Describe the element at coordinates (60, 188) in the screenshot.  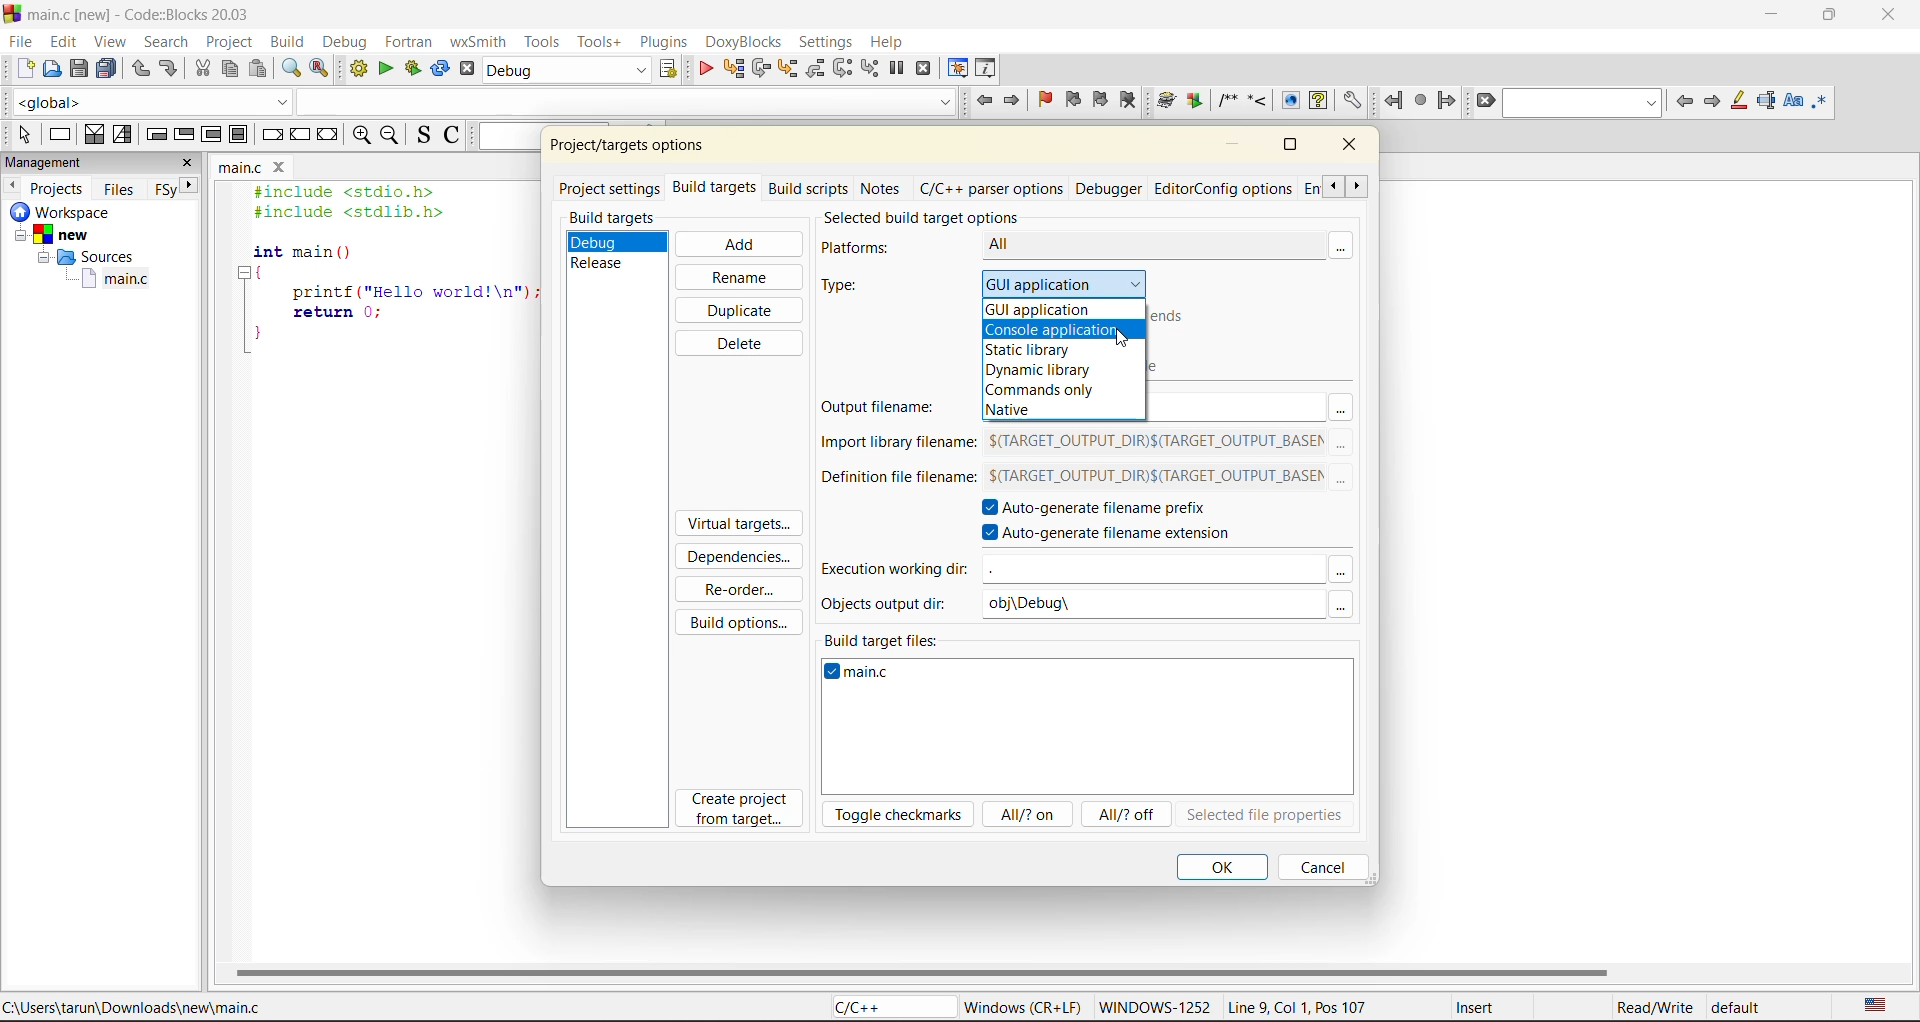
I see `projects` at that location.